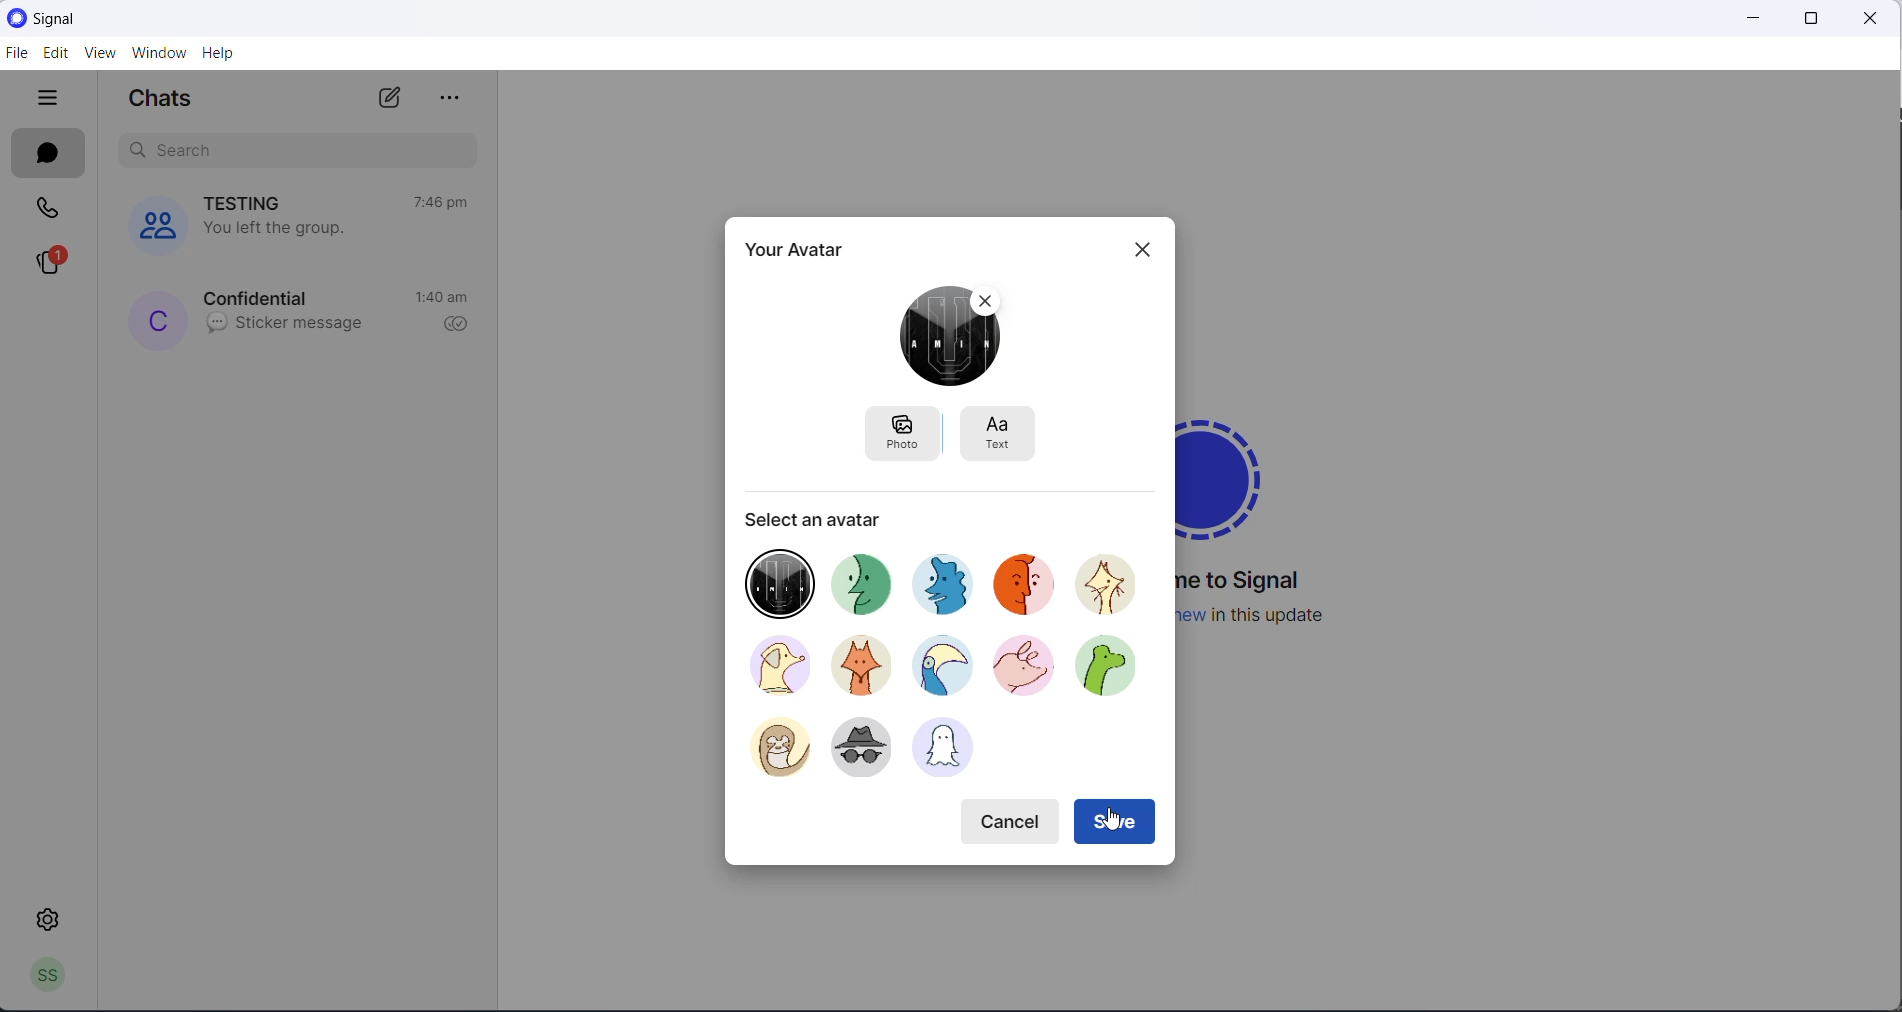 Image resolution: width=1902 pixels, height=1012 pixels. What do you see at coordinates (1249, 582) in the screenshot?
I see `welcome message` at bounding box center [1249, 582].